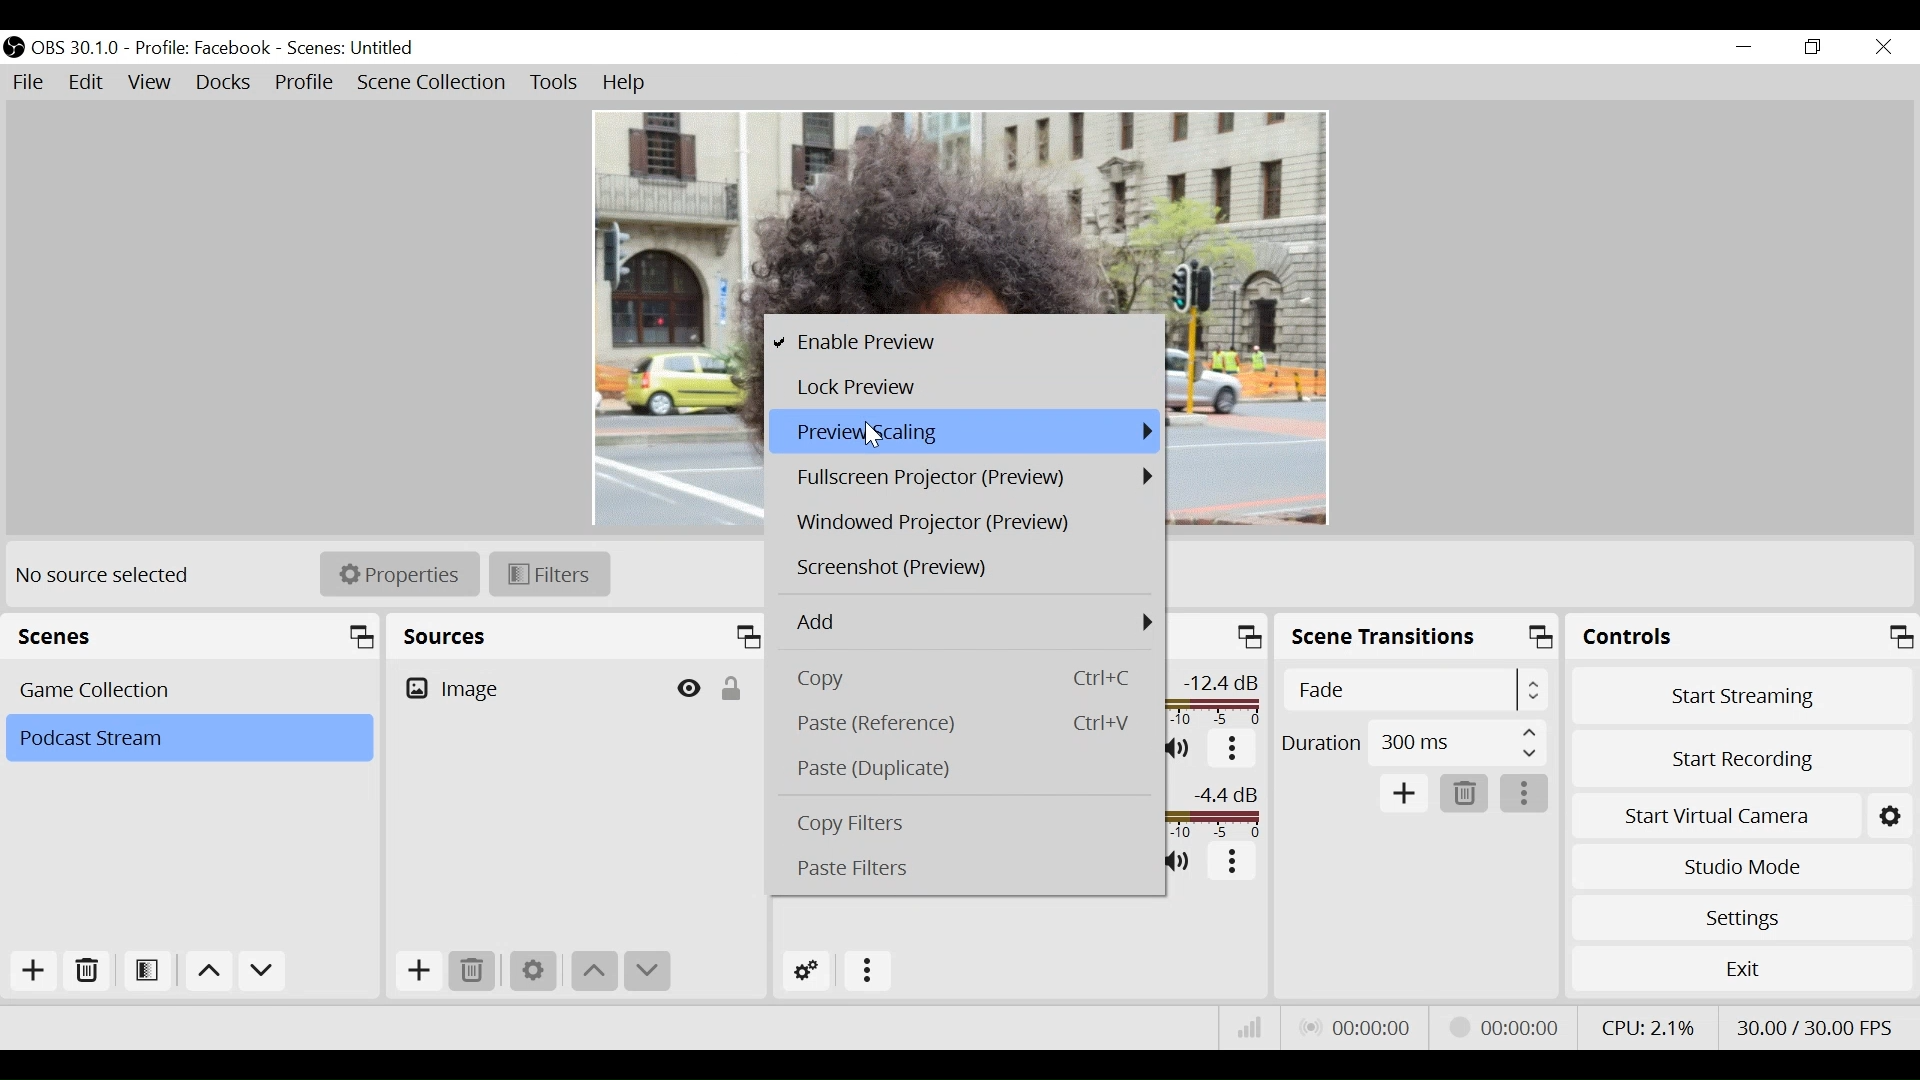 The width and height of the screenshot is (1920, 1080). Describe the element at coordinates (1743, 866) in the screenshot. I see `Studio Mode` at that location.